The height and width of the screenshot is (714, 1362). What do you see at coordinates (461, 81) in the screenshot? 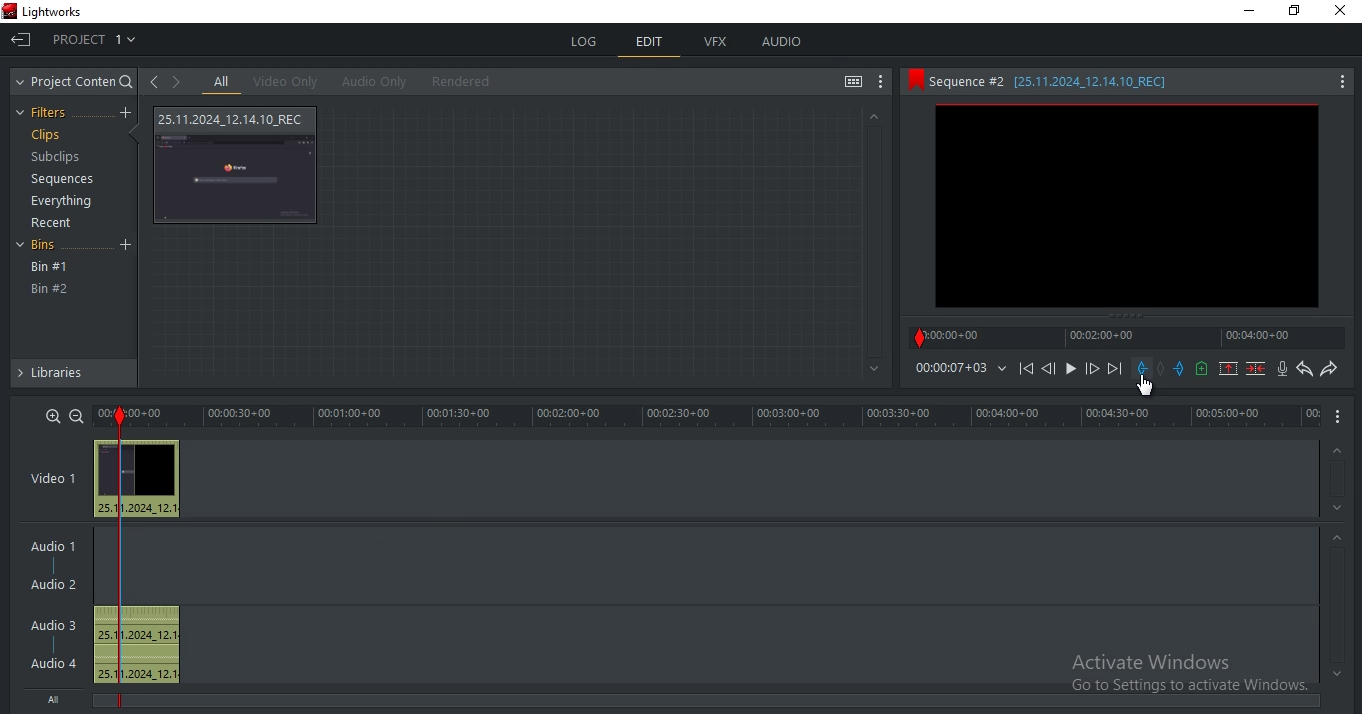
I see `rendered` at bounding box center [461, 81].